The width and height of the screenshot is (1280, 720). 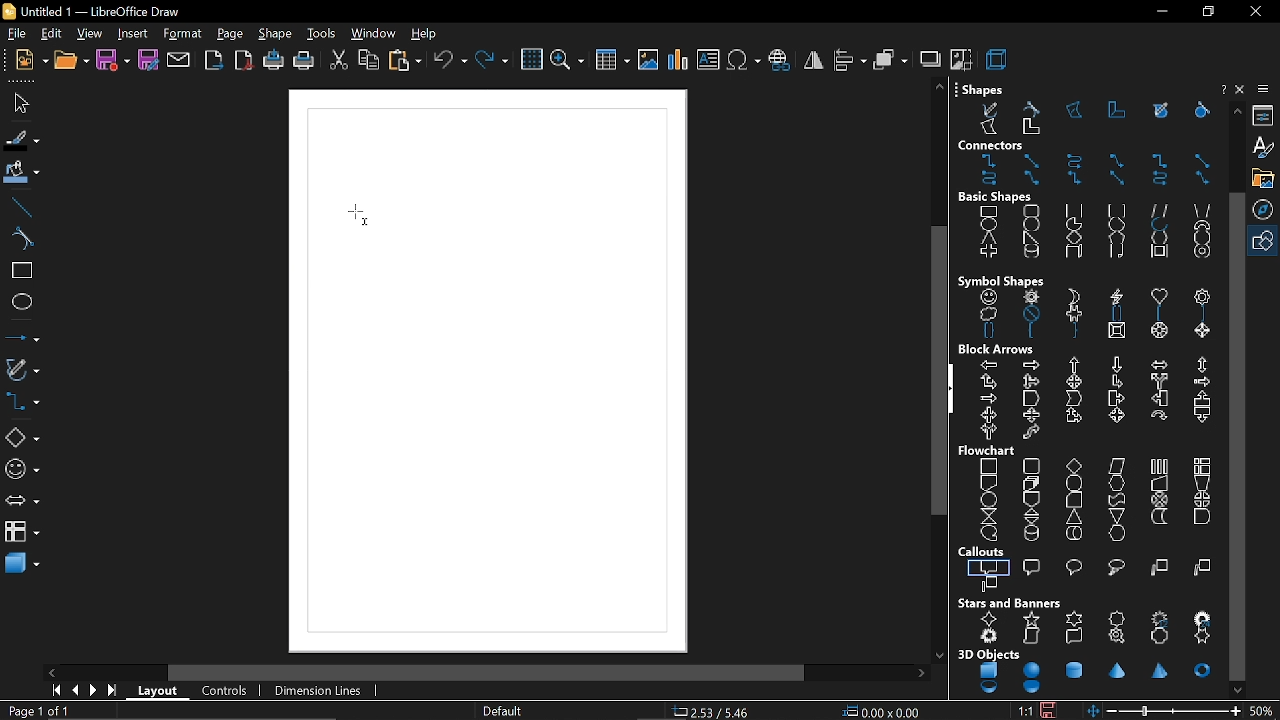 What do you see at coordinates (156, 691) in the screenshot?
I see `layout` at bounding box center [156, 691].